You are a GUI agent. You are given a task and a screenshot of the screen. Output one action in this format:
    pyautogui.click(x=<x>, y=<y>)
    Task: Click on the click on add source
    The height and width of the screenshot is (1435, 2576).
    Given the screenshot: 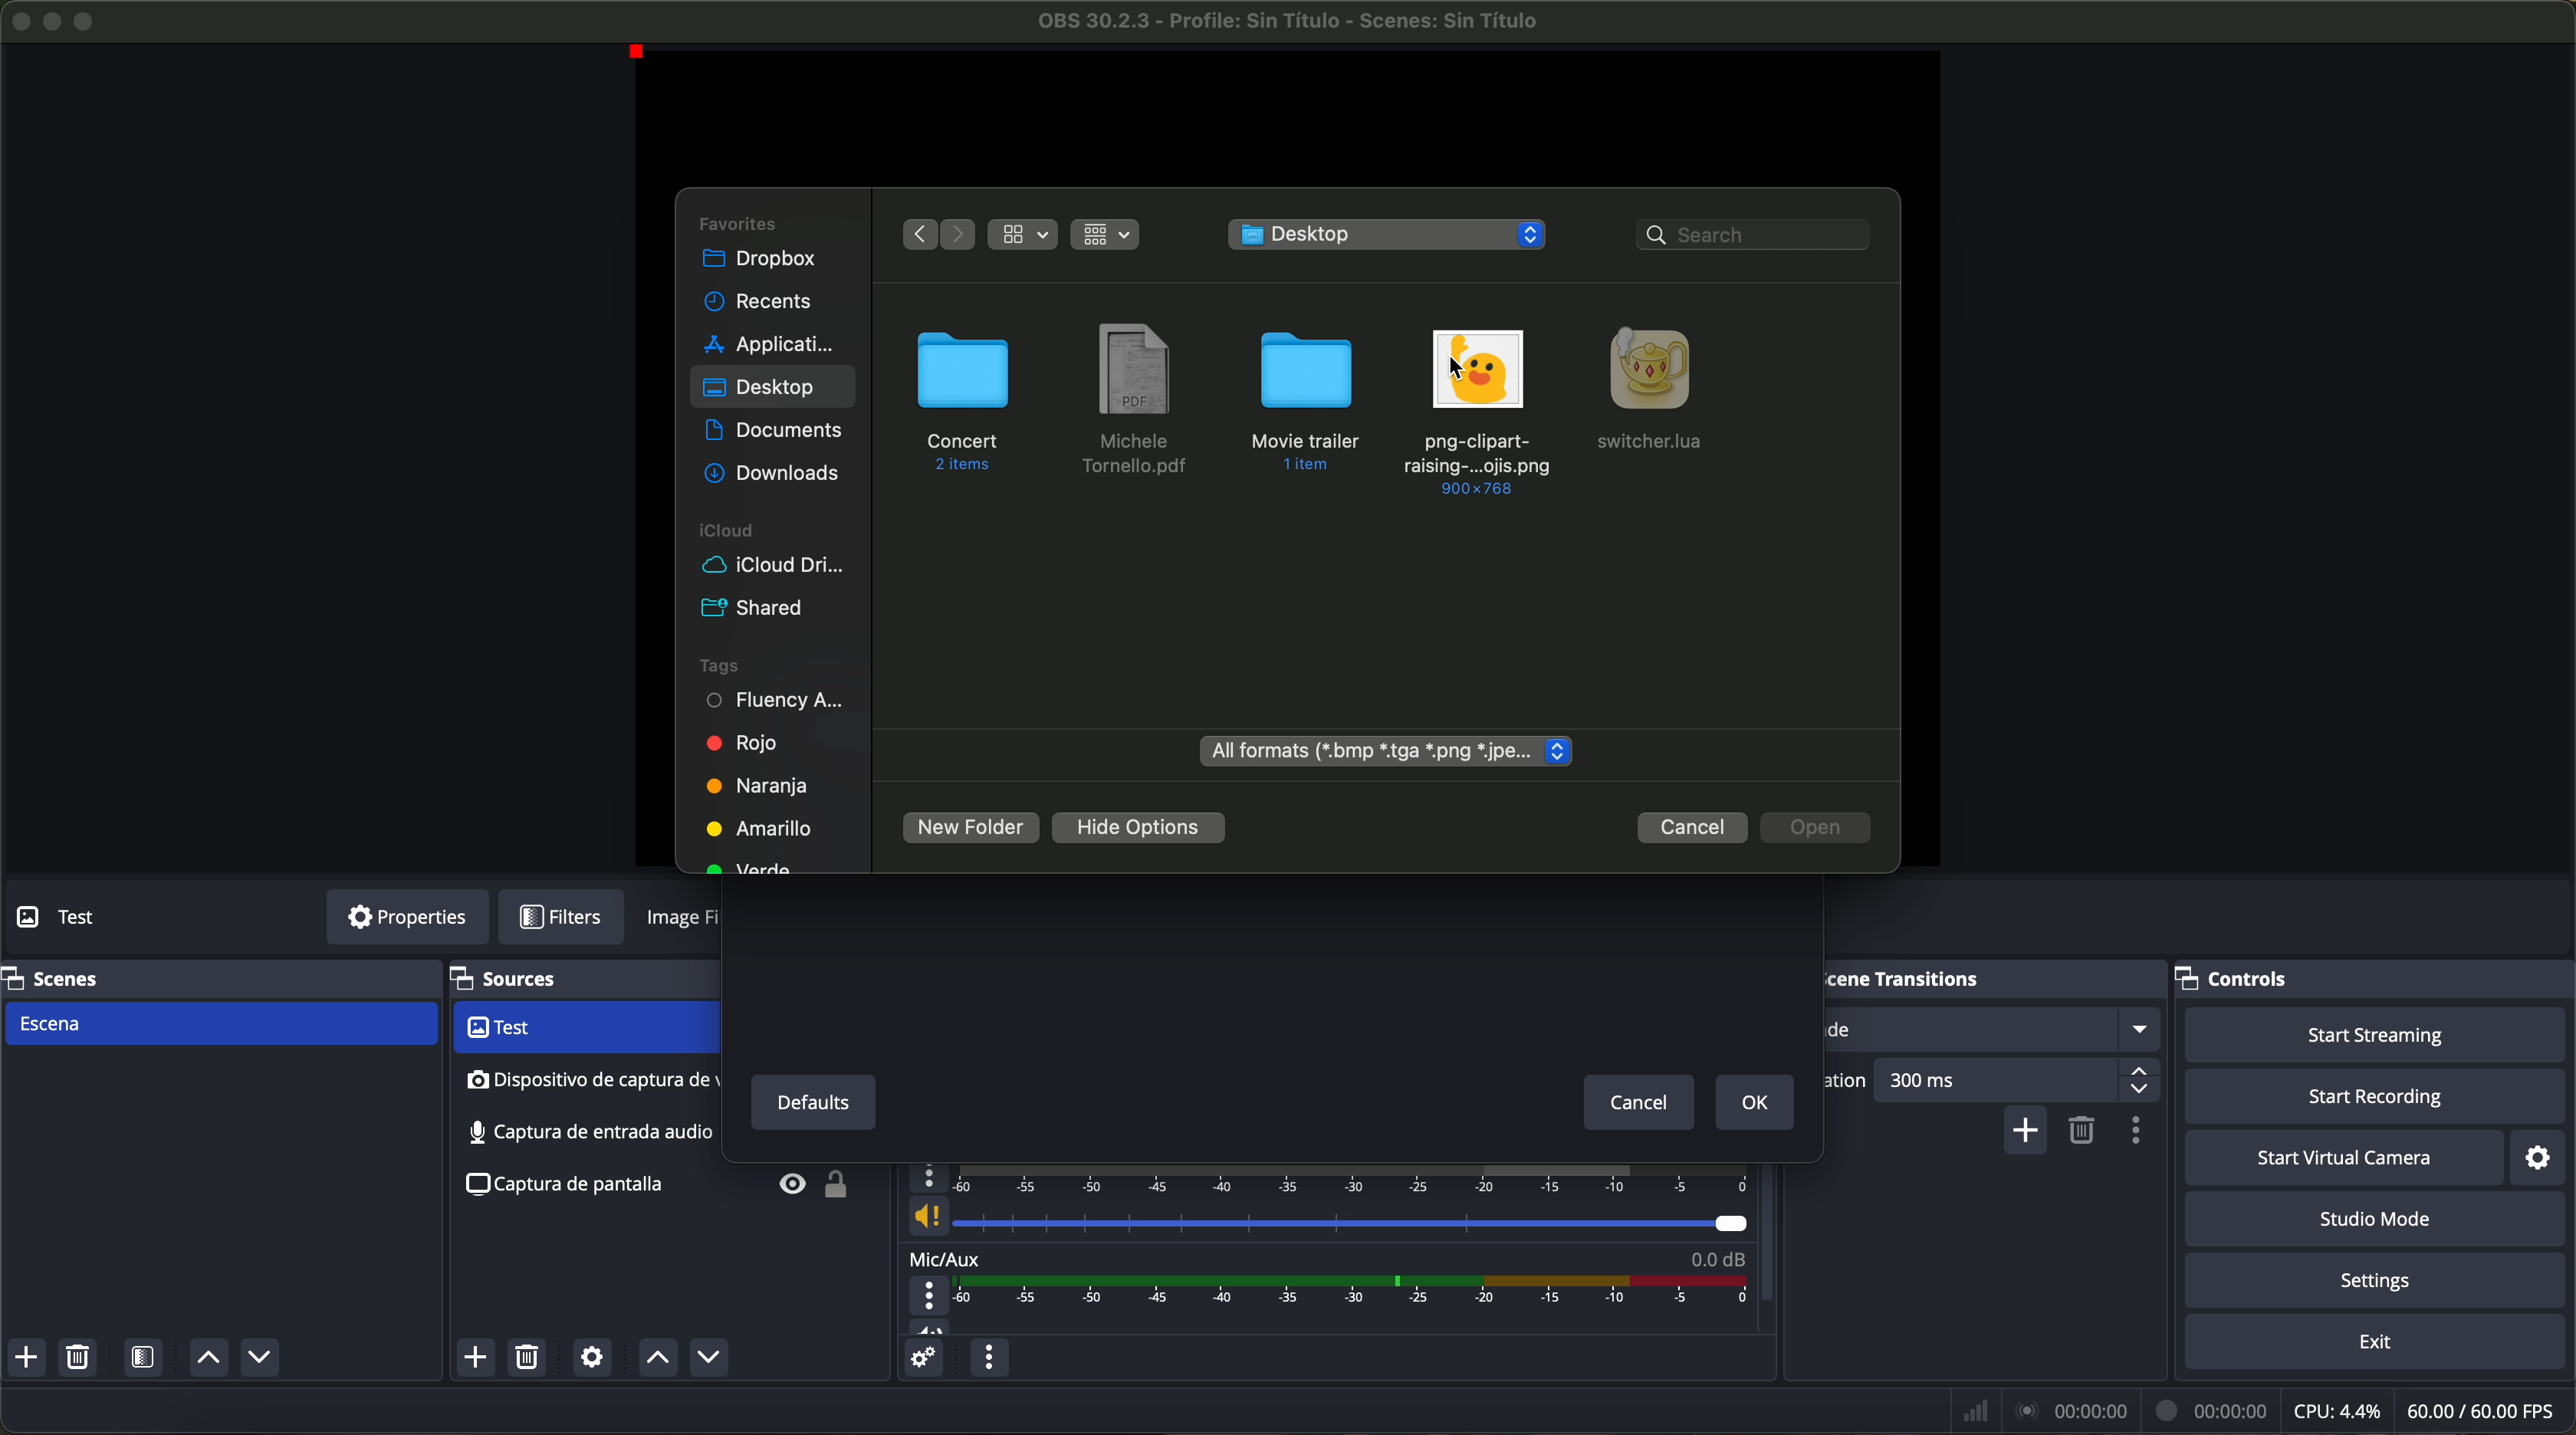 What is the action you would take?
    pyautogui.click(x=481, y=1359)
    